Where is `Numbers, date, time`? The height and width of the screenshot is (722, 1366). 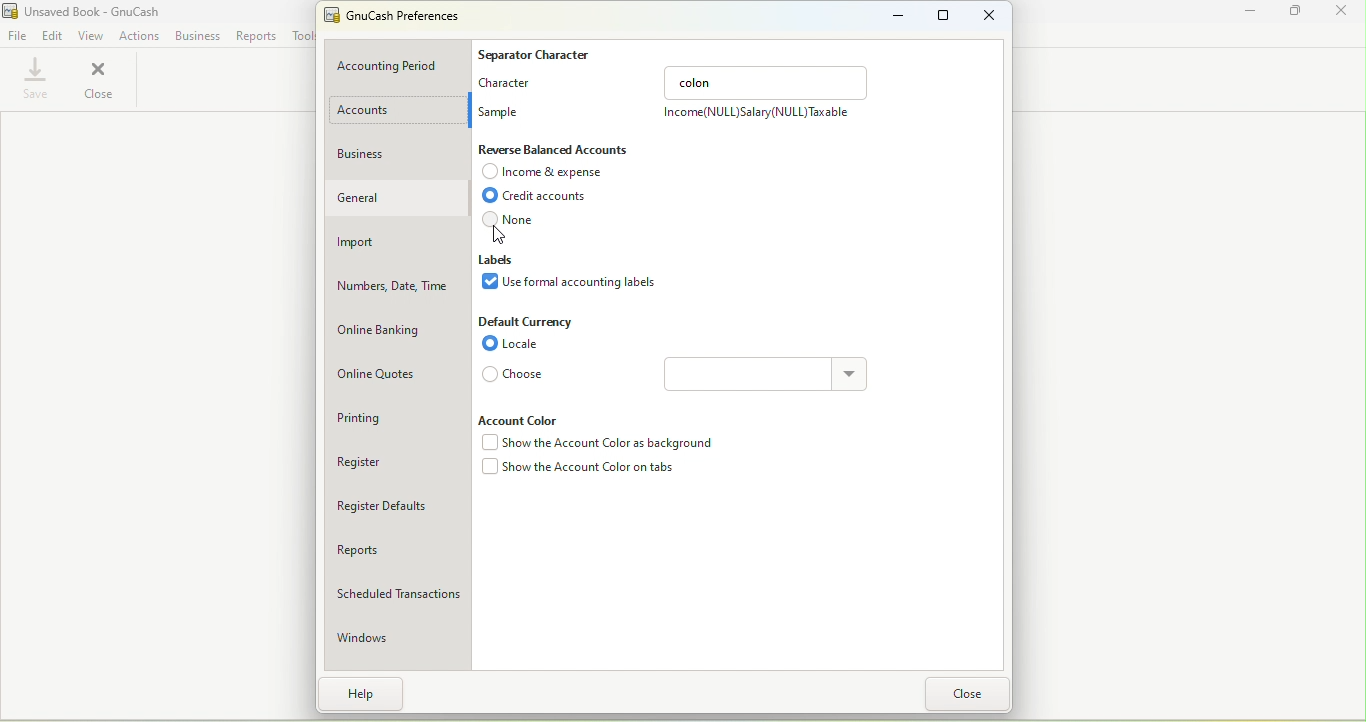
Numbers, date, time is located at coordinates (397, 287).